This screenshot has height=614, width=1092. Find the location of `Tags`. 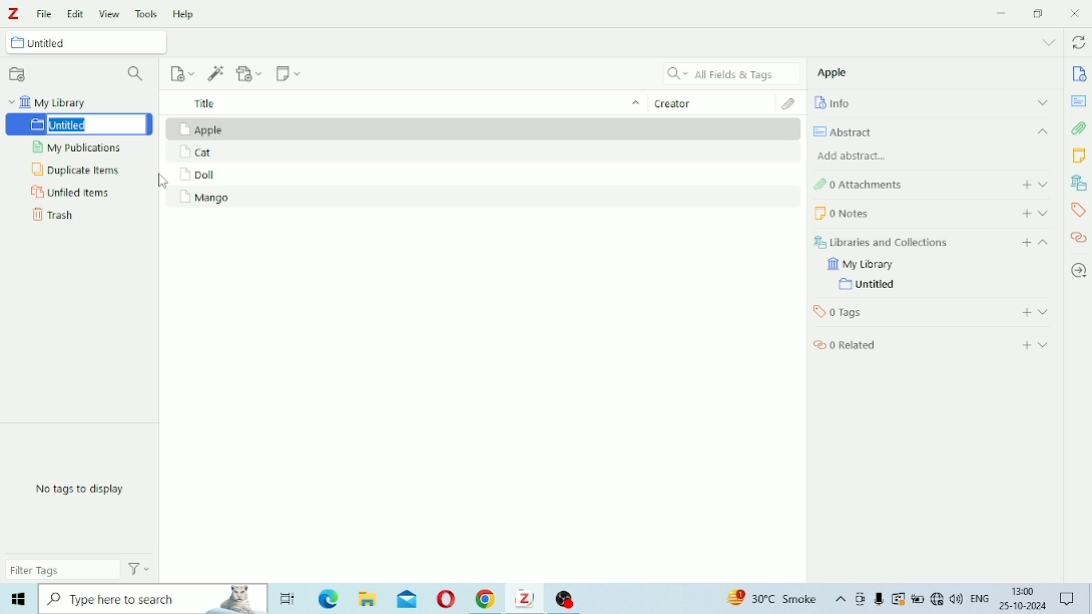

Tags is located at coordinates (1077, 209).